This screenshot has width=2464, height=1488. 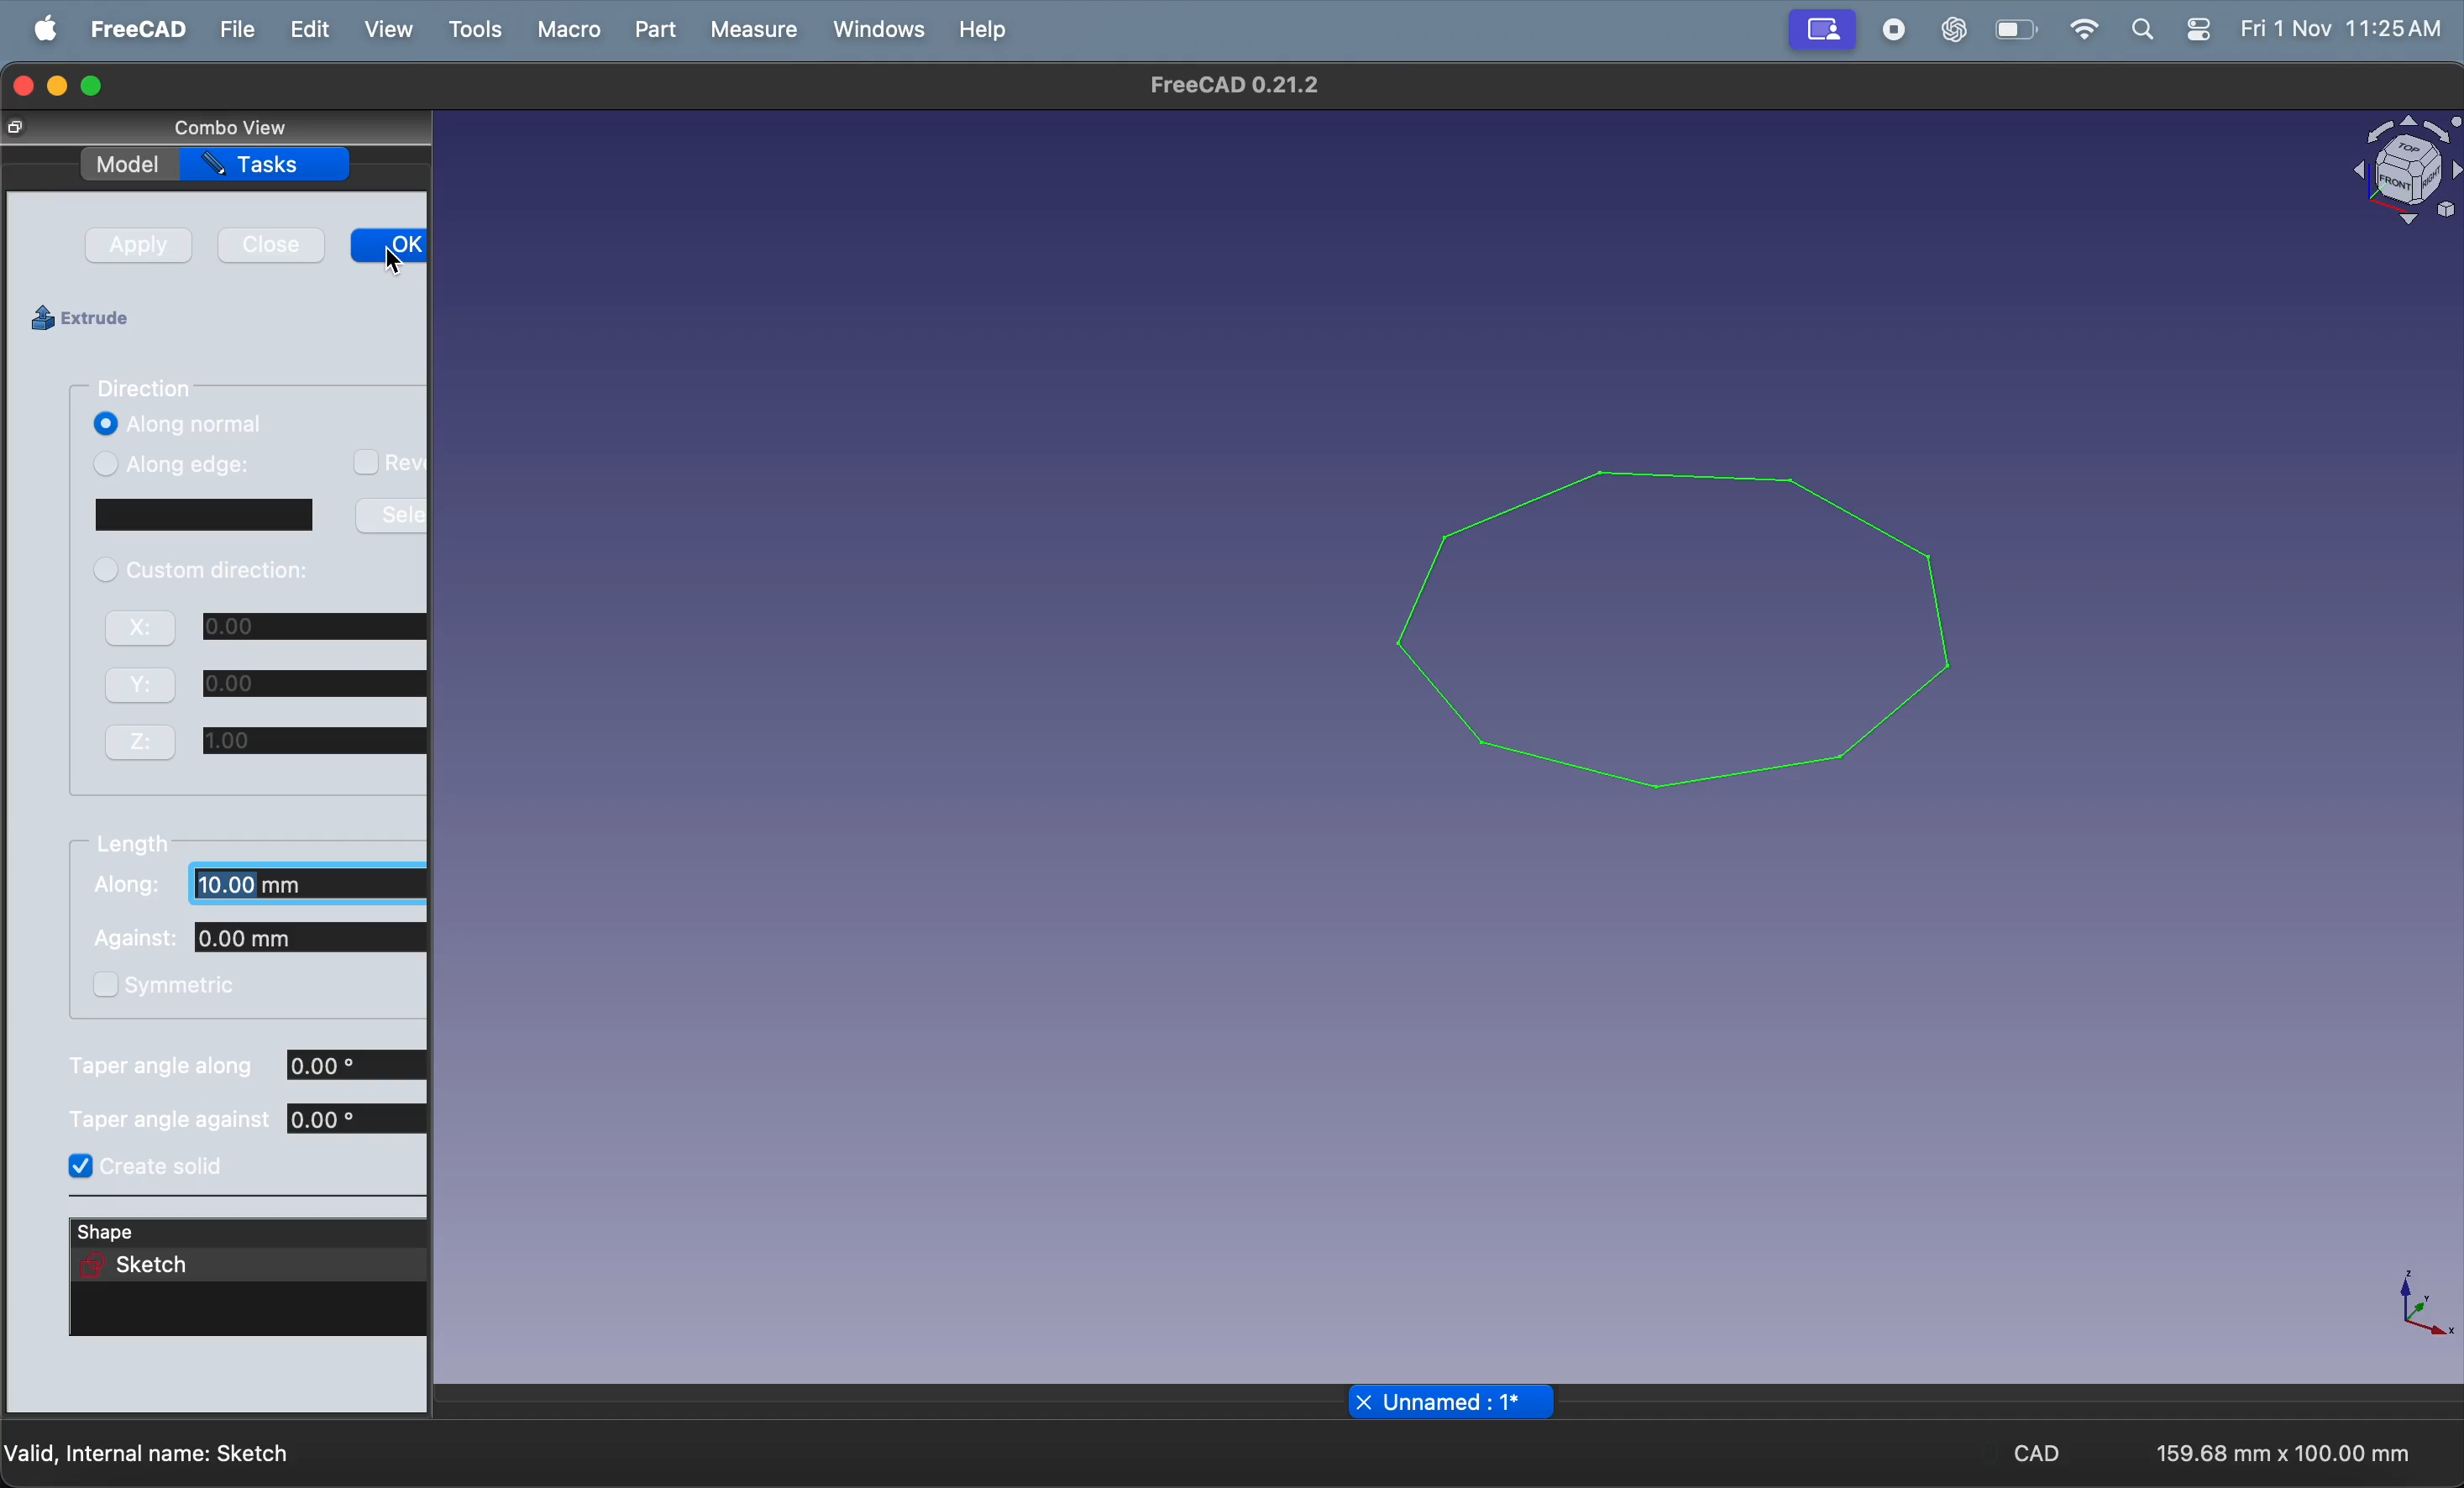 I want to click on CAD, so click(x=2049, y=1453).